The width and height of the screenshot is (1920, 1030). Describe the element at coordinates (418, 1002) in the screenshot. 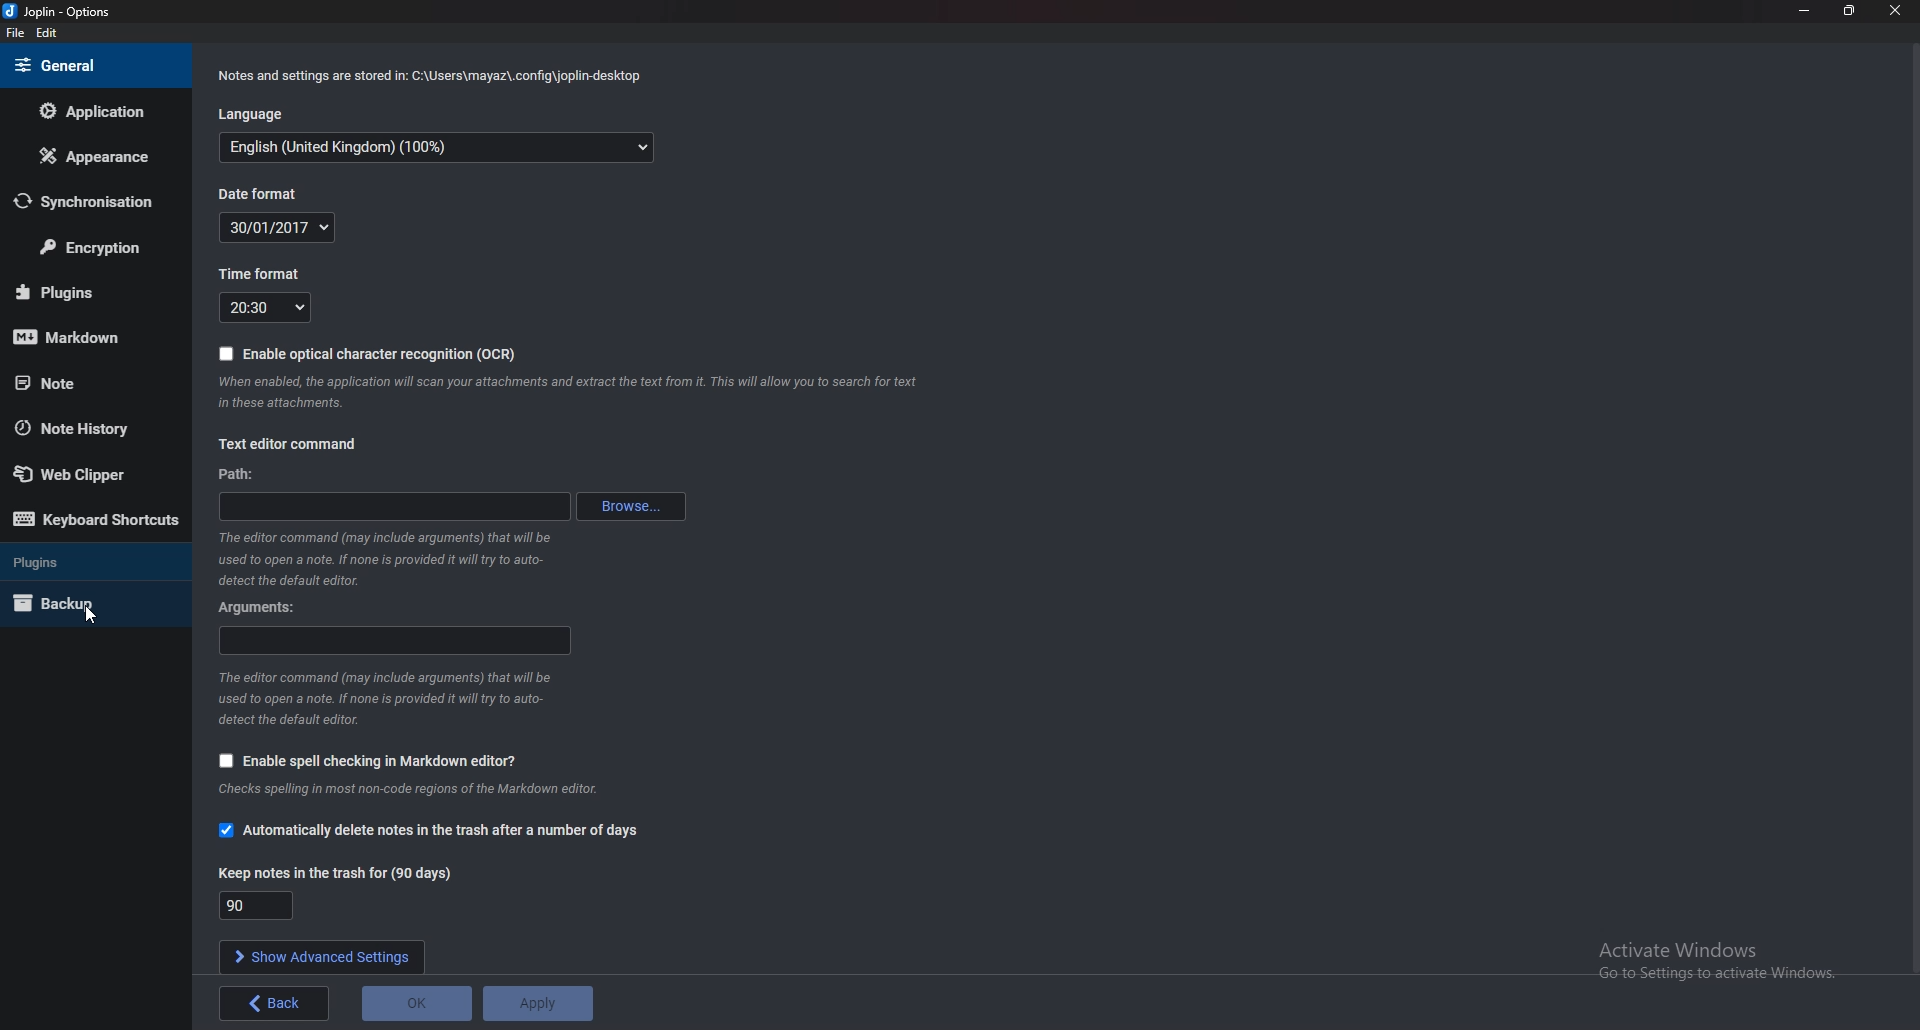

I see `O K` at that location.